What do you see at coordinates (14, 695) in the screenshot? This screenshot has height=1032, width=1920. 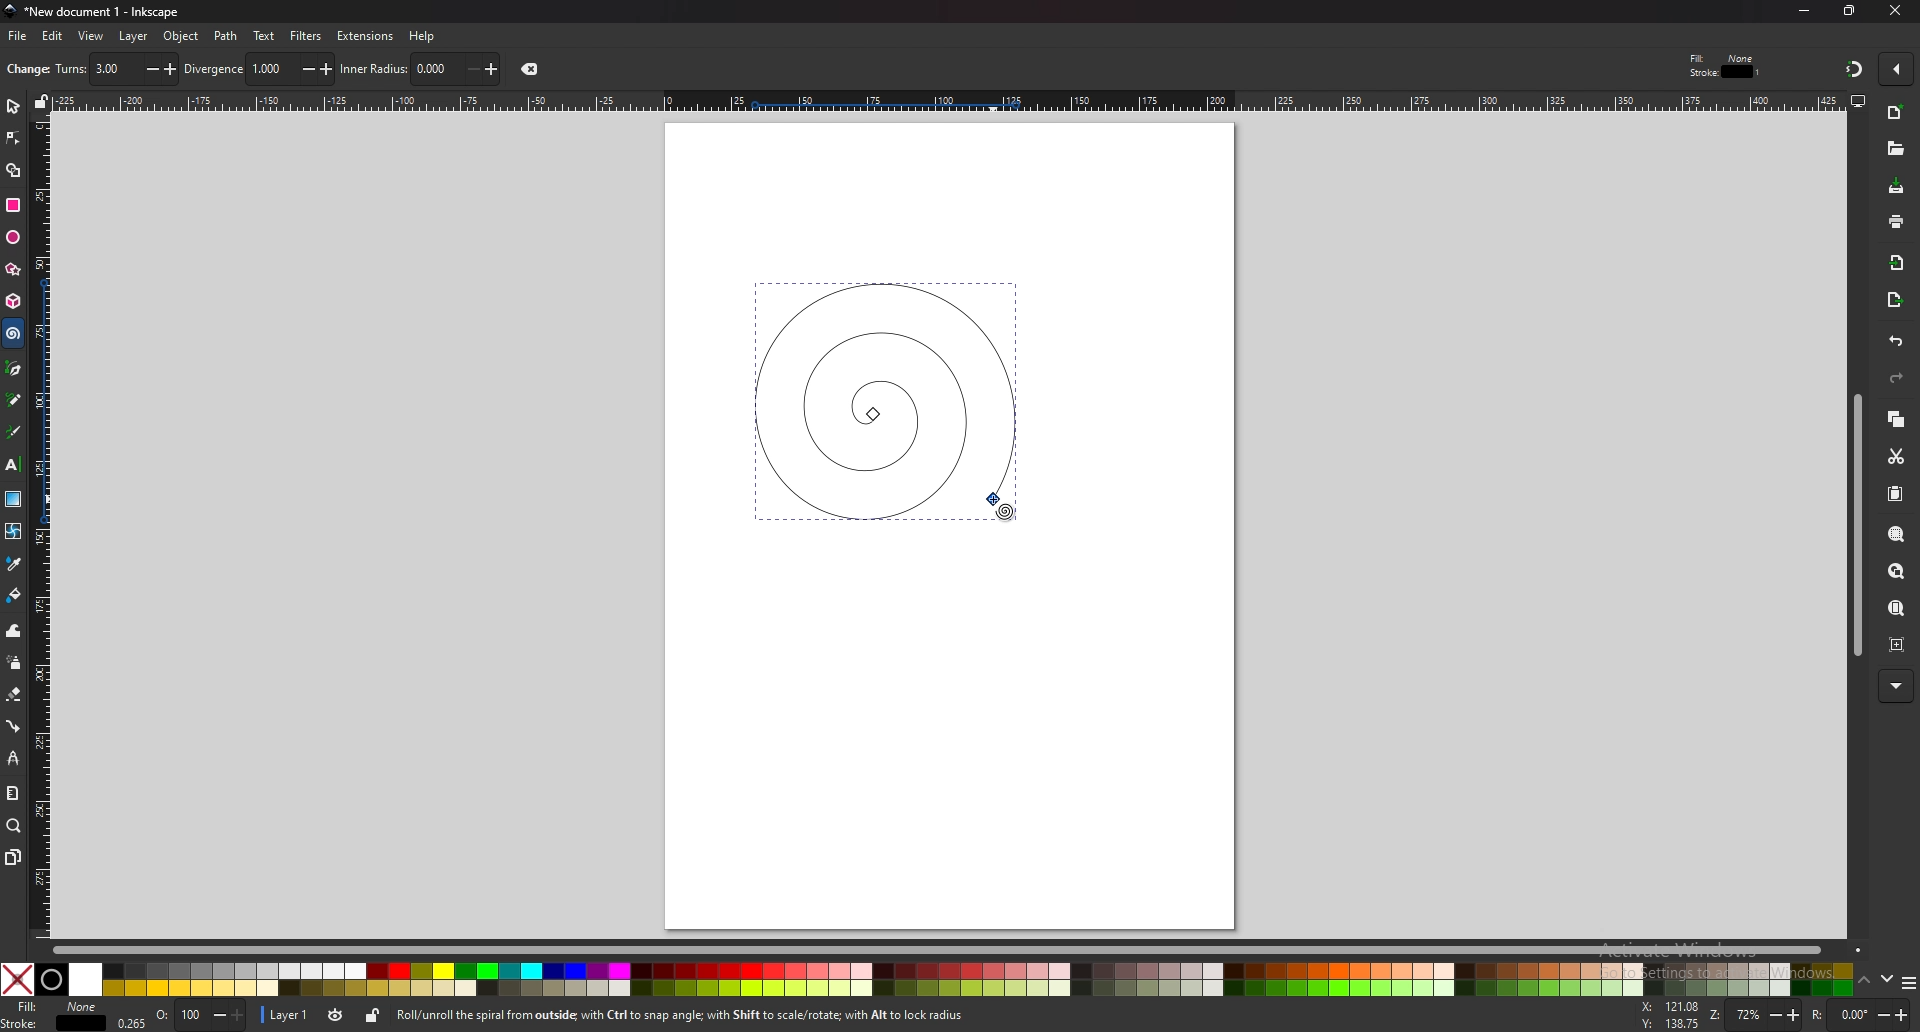 I see `eraser` at bounding box center [14, 695].